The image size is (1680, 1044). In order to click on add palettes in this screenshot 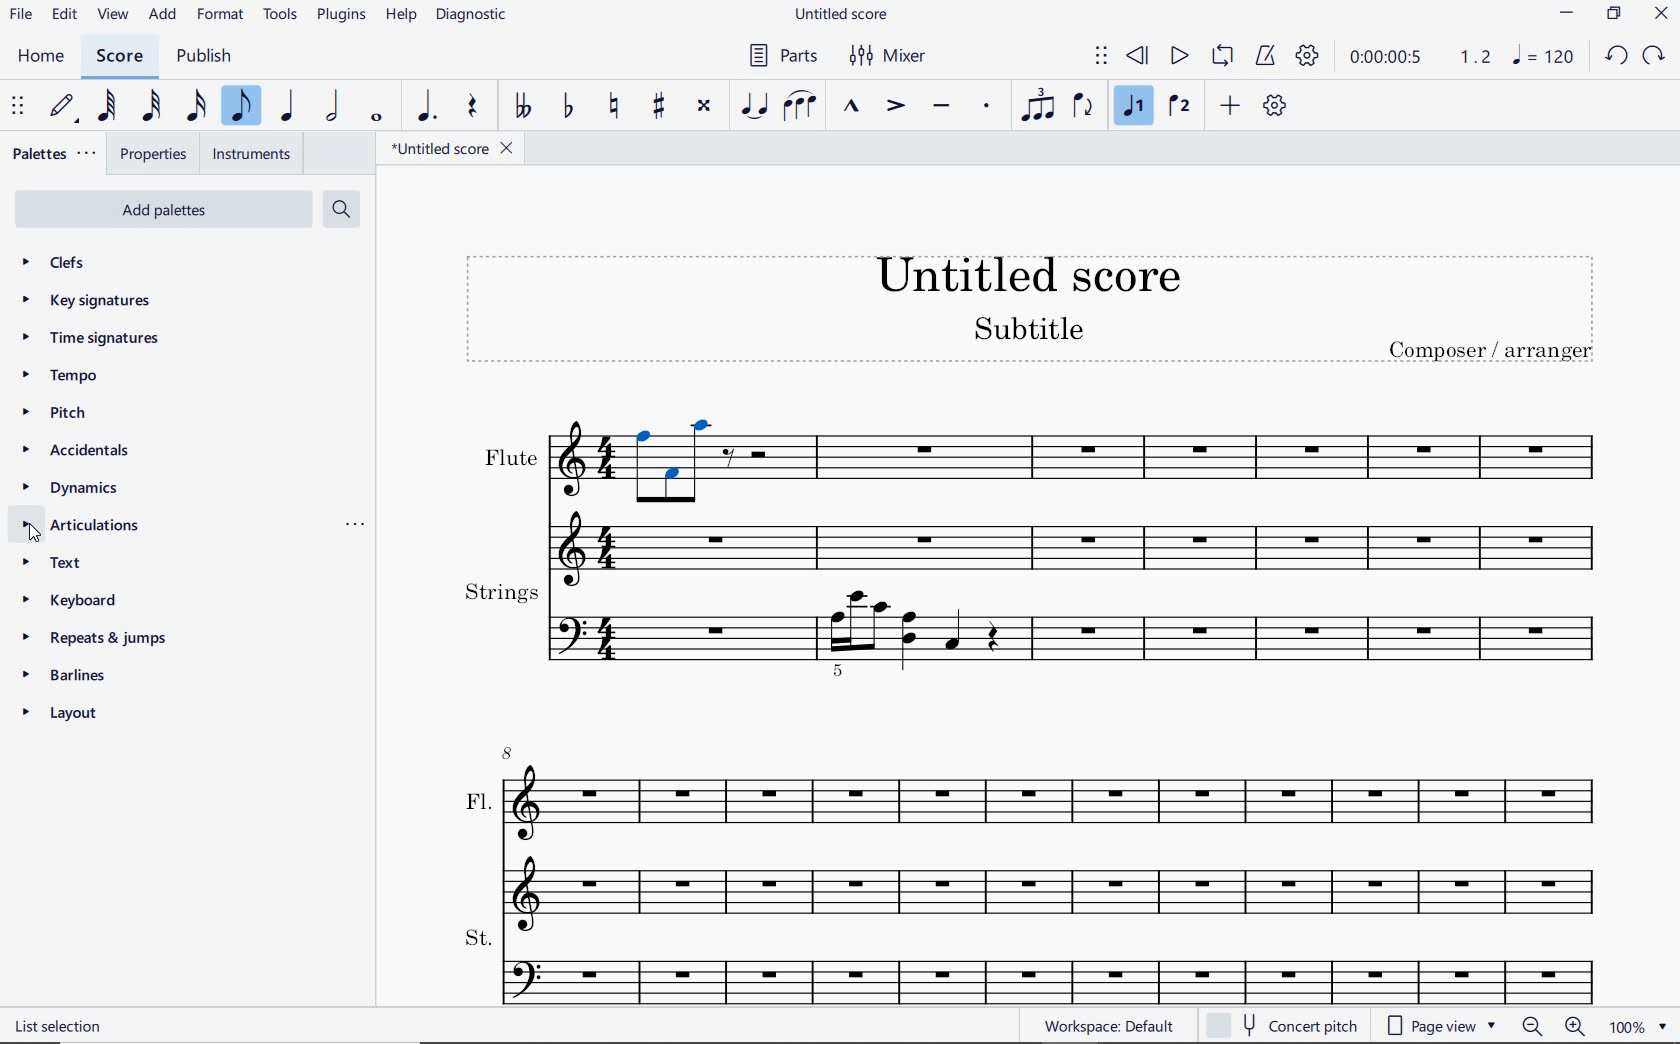, I will do `click(171, 208)`.